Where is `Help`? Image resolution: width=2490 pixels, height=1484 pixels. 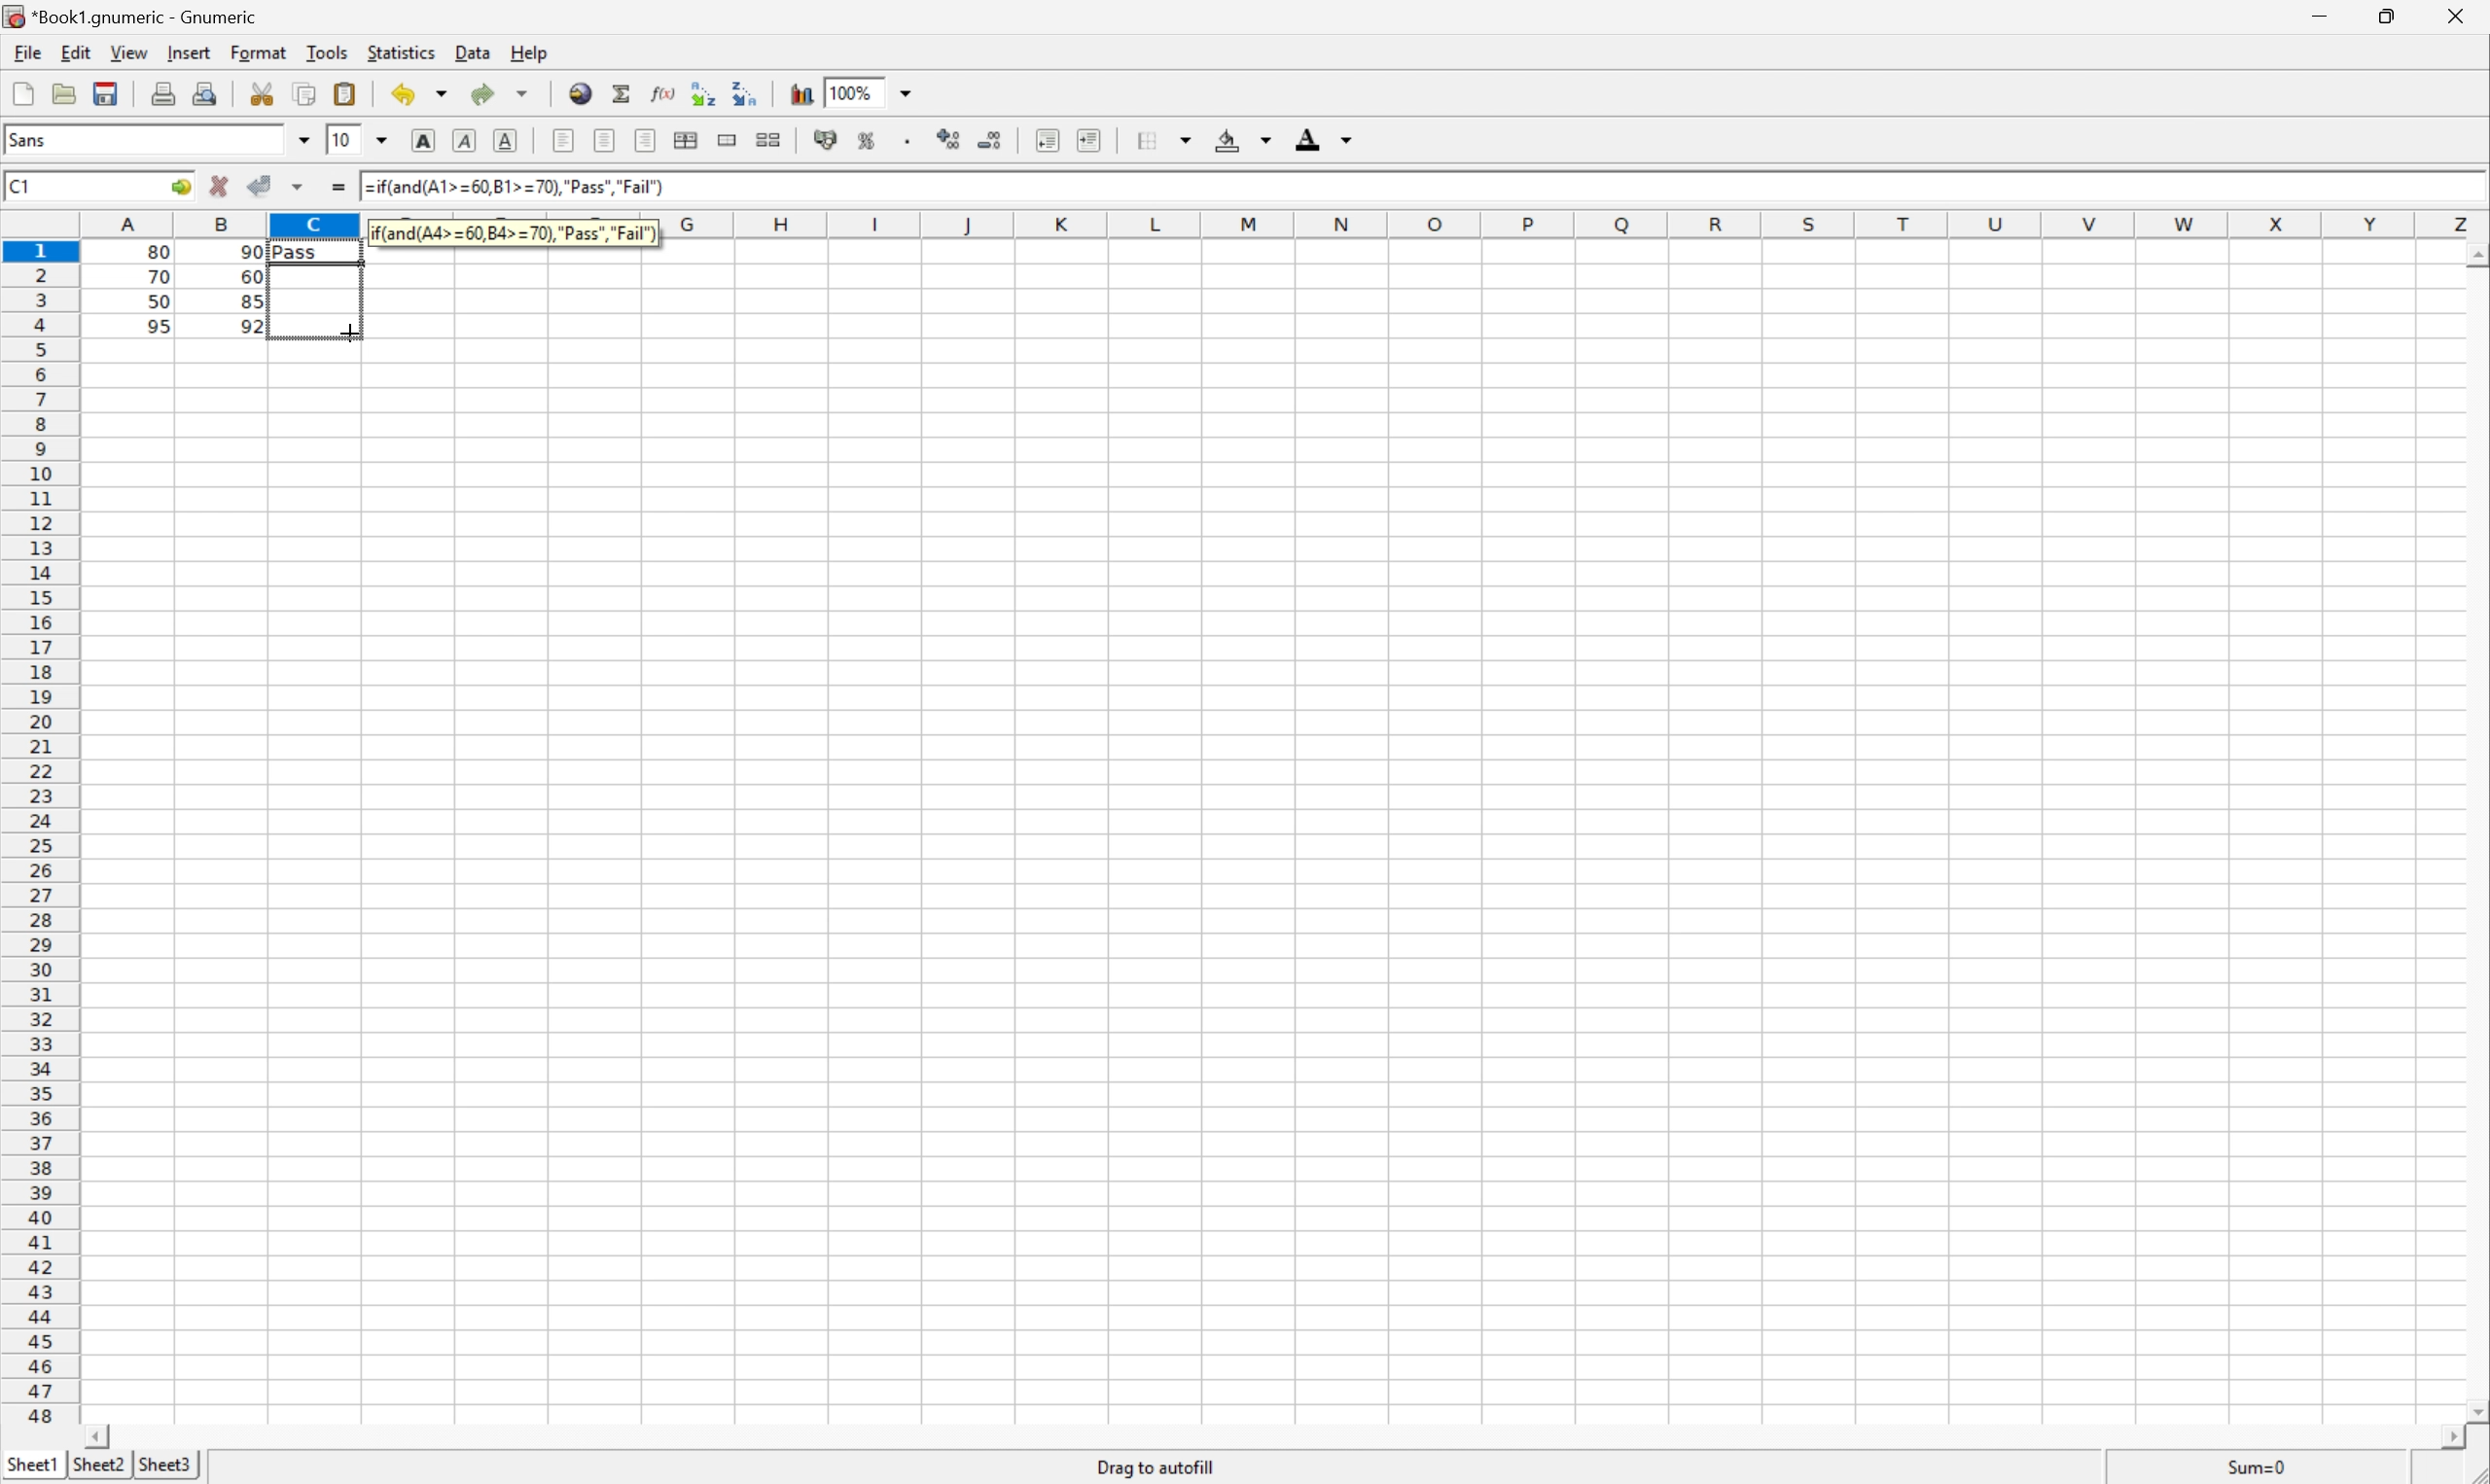
Help is located at coordinates (530, 54).